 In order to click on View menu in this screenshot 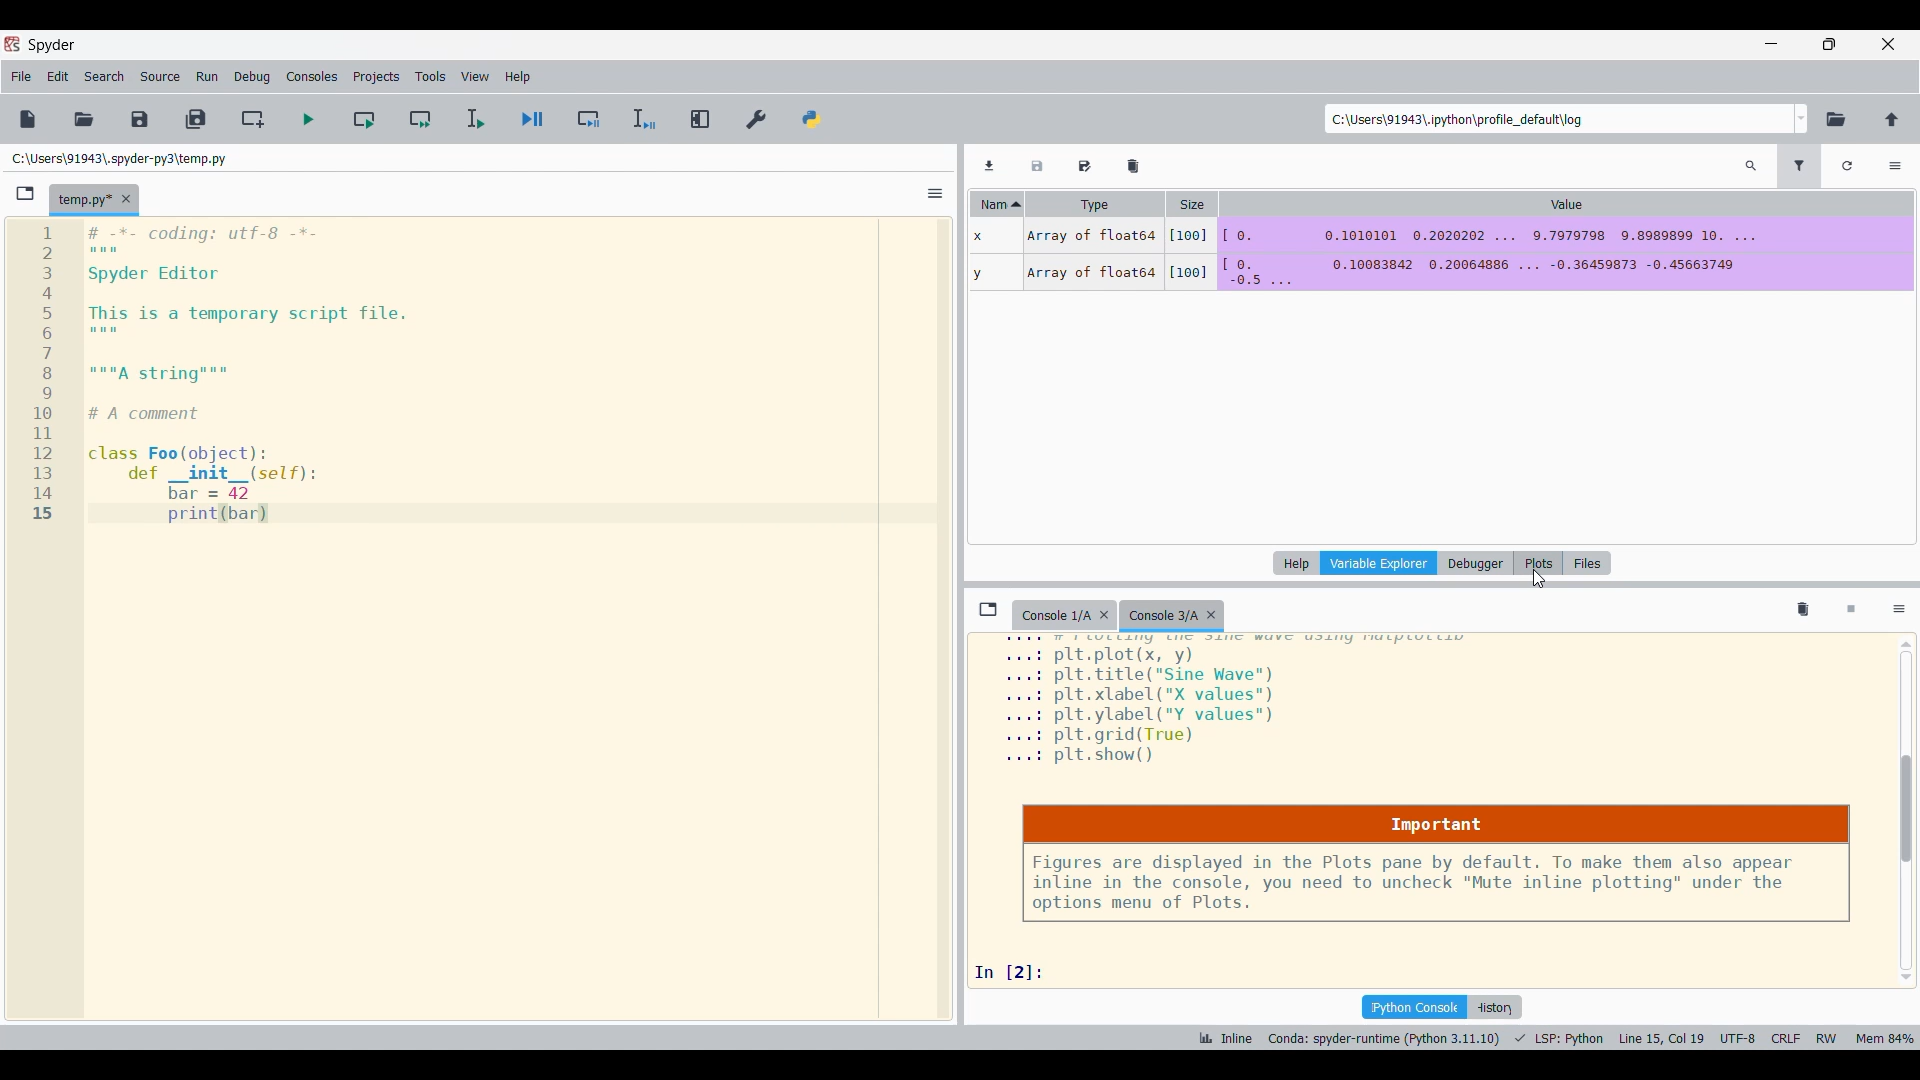, I will do `click(476, 77)`.